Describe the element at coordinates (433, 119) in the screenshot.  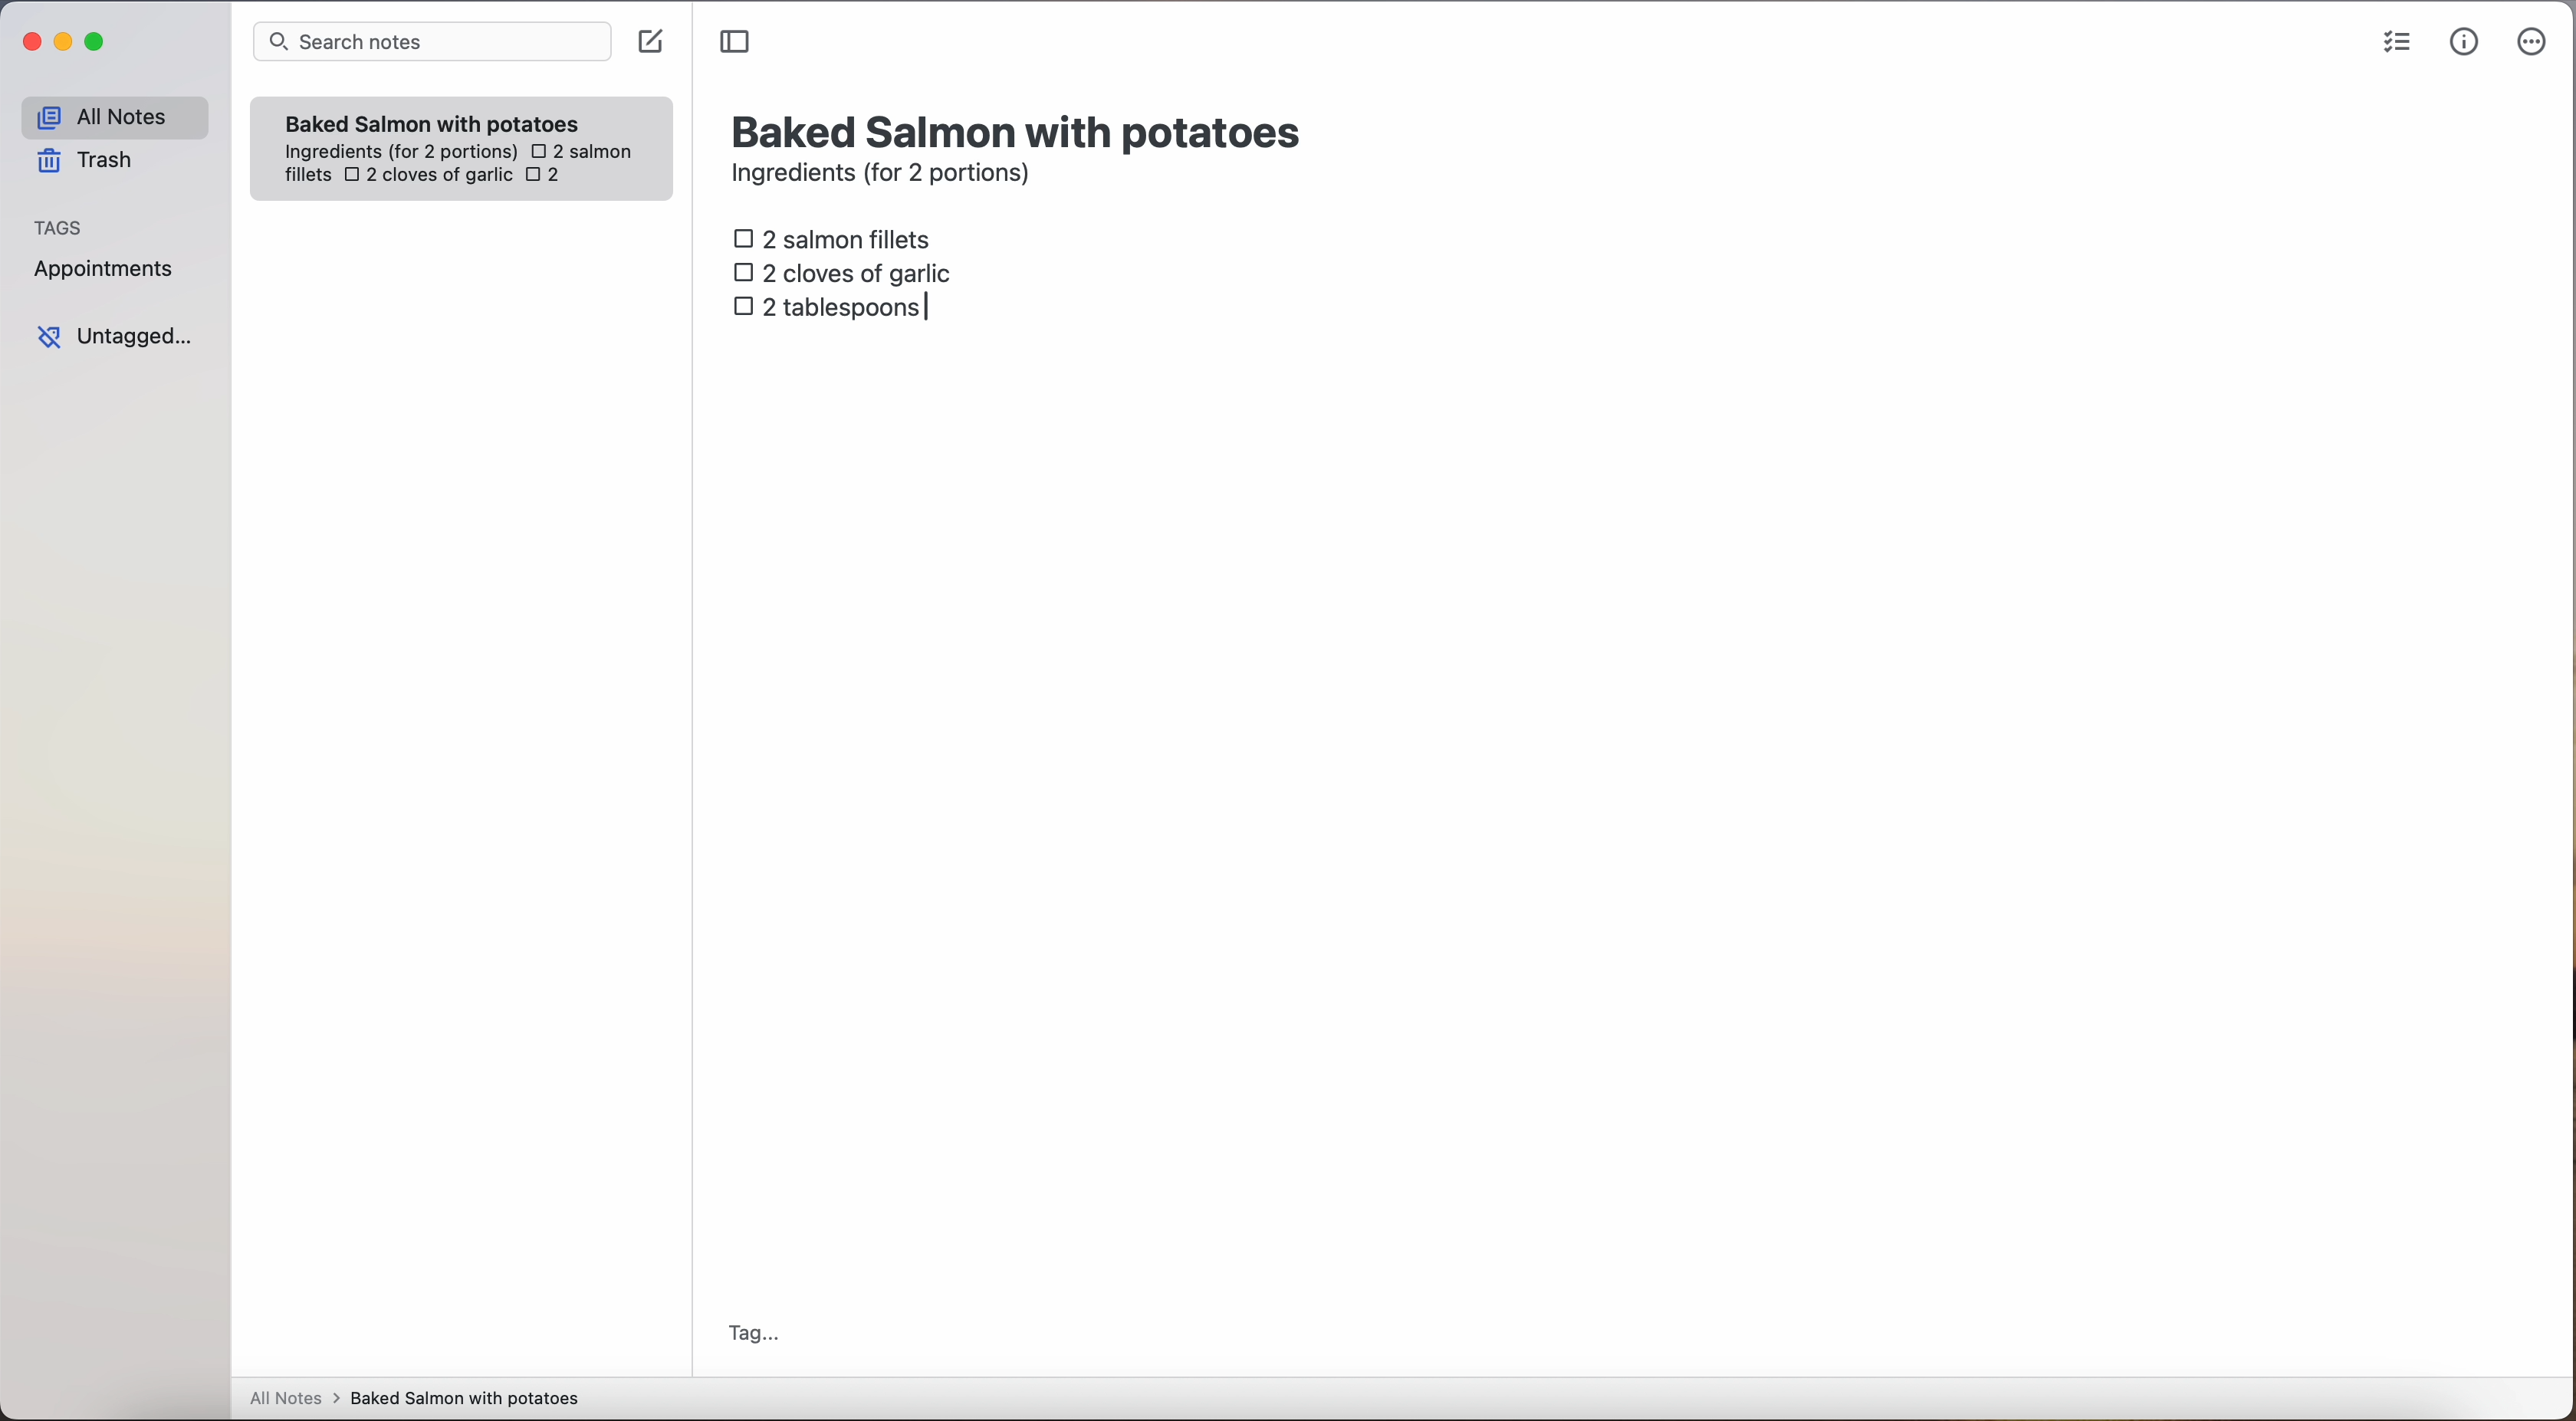
I see `Baked Salmon with potatoes` at that location.